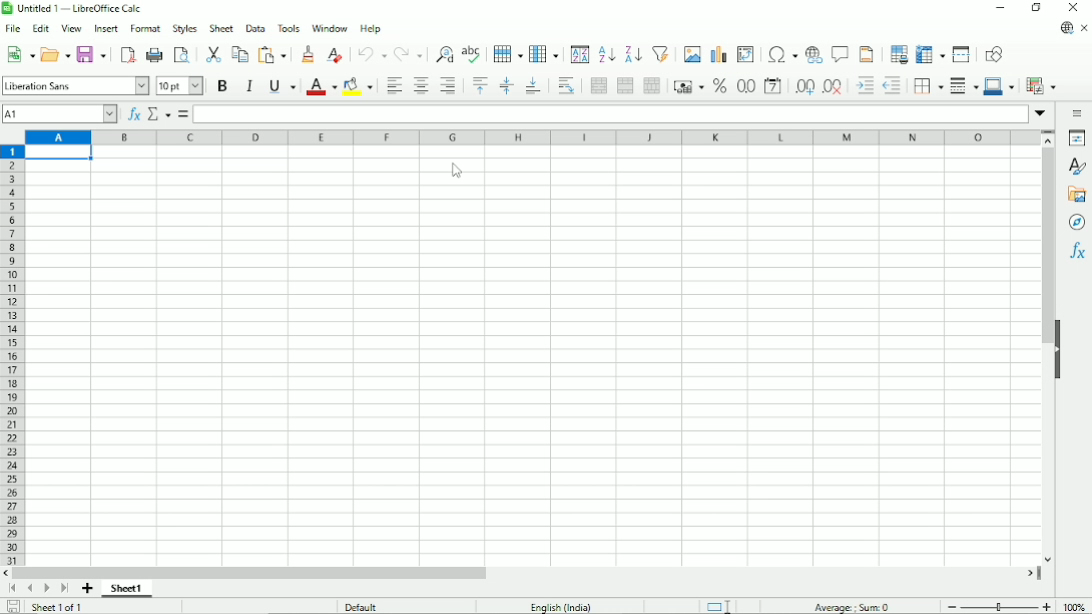 The height and width of the screenshot is (614, 1092). What do you see at coordinates (506, 86) in the screenshot?
I see `Center vertically` at bounding box center [506, 86].